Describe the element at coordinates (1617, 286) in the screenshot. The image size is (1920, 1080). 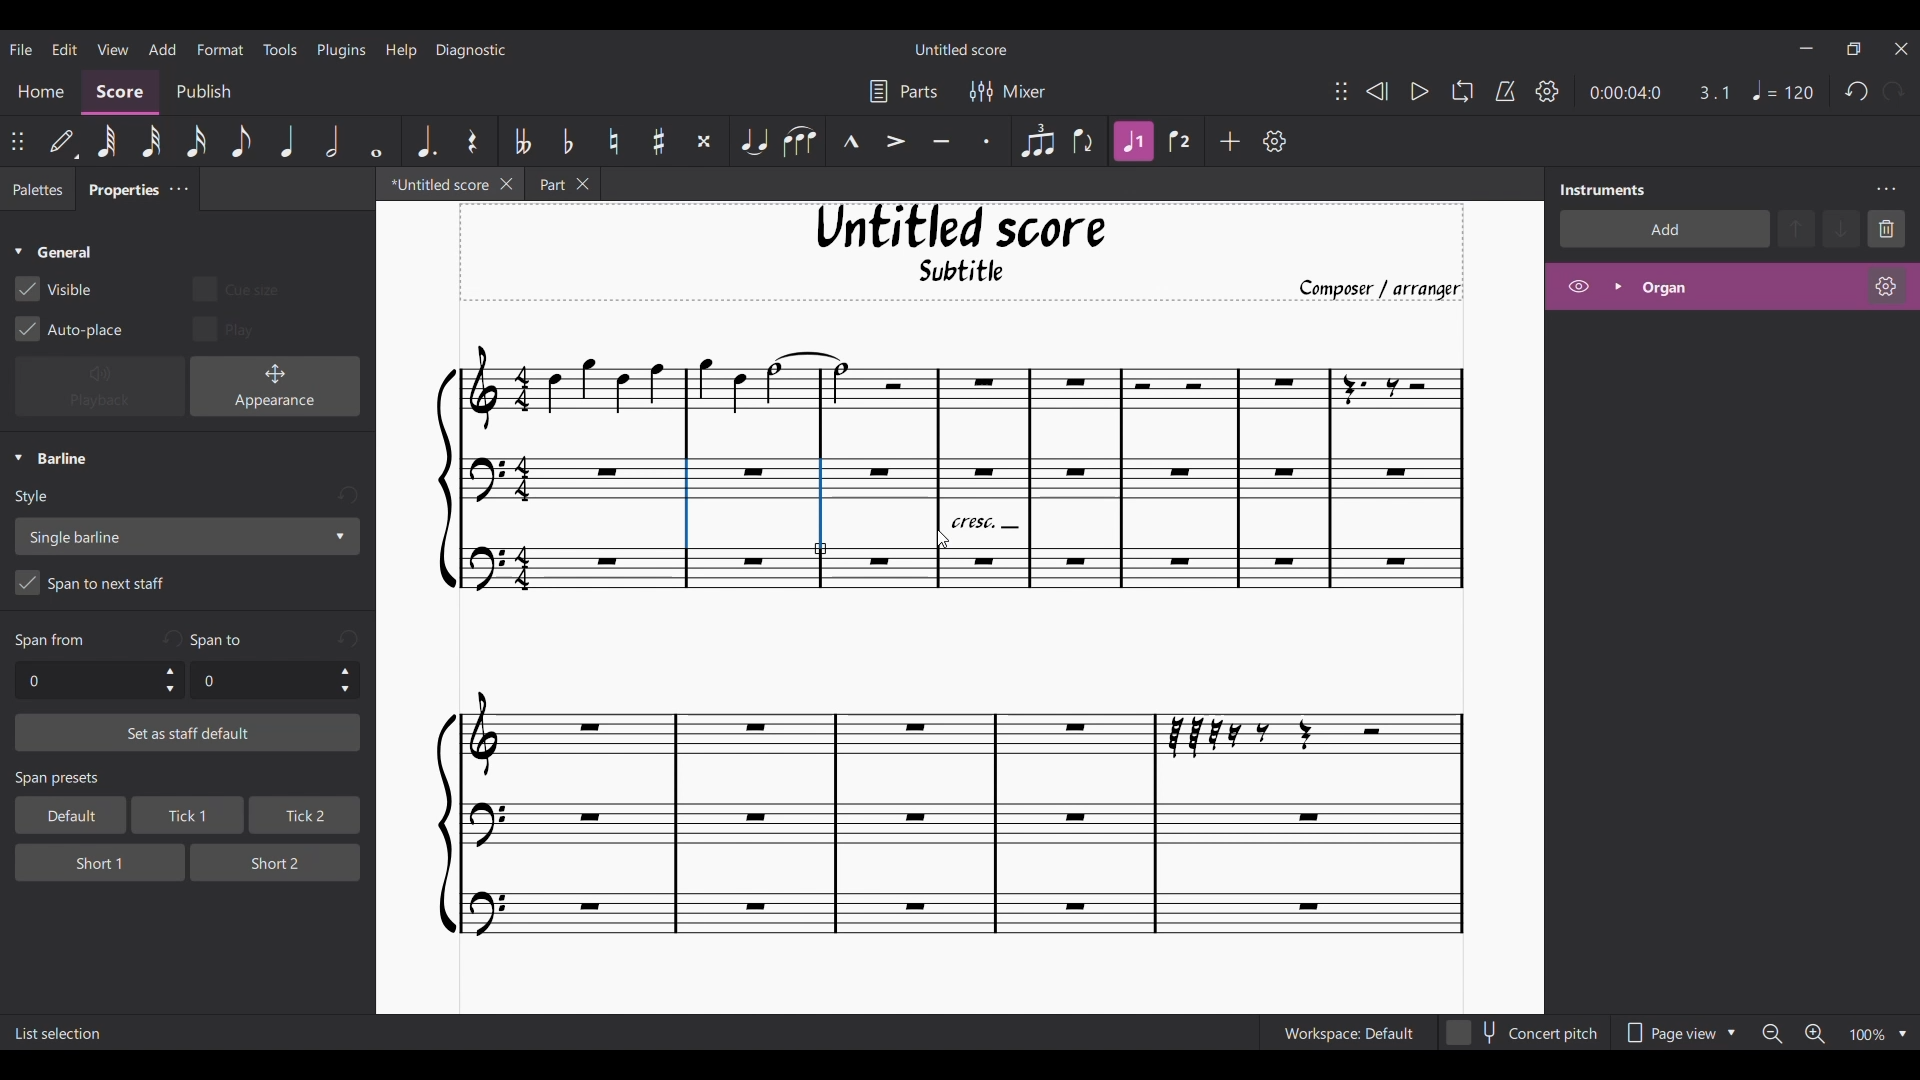
I see `Expand Organ` at that location.